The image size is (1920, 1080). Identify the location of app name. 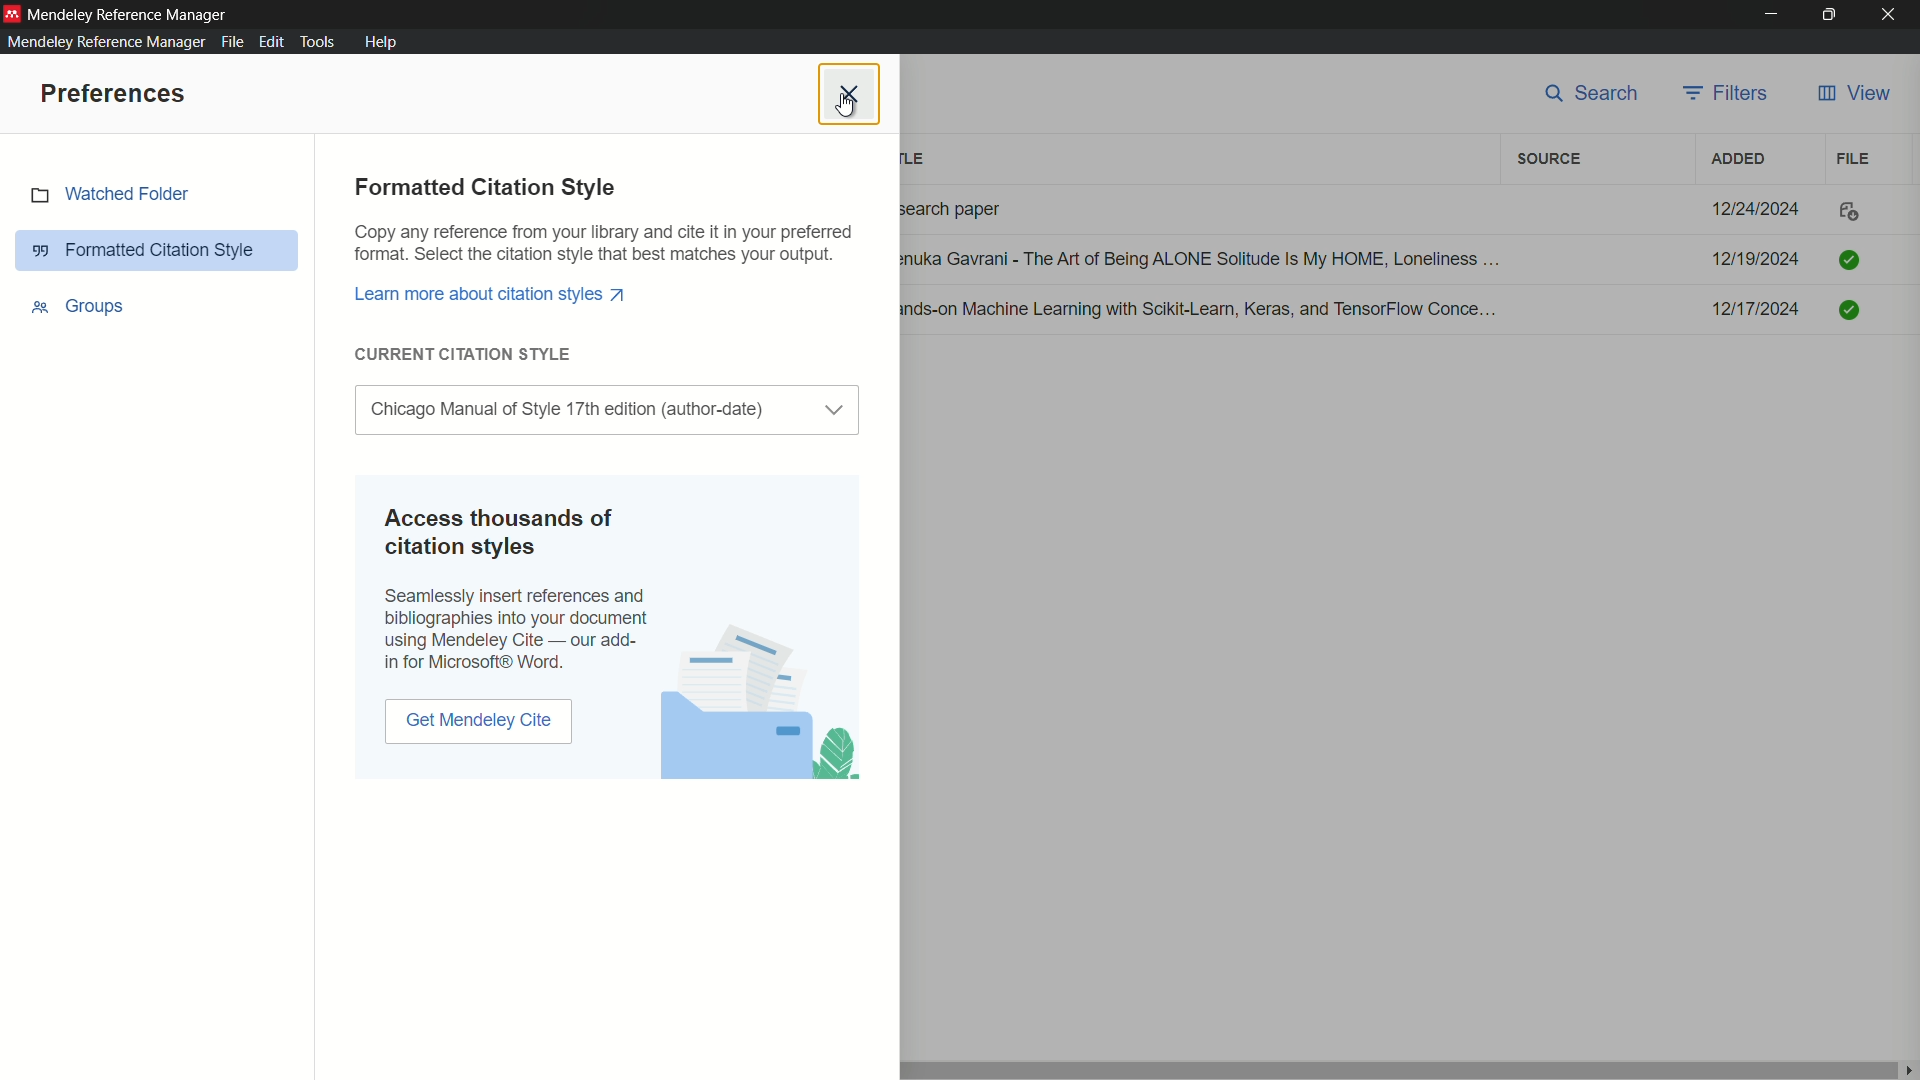
(130, 13).